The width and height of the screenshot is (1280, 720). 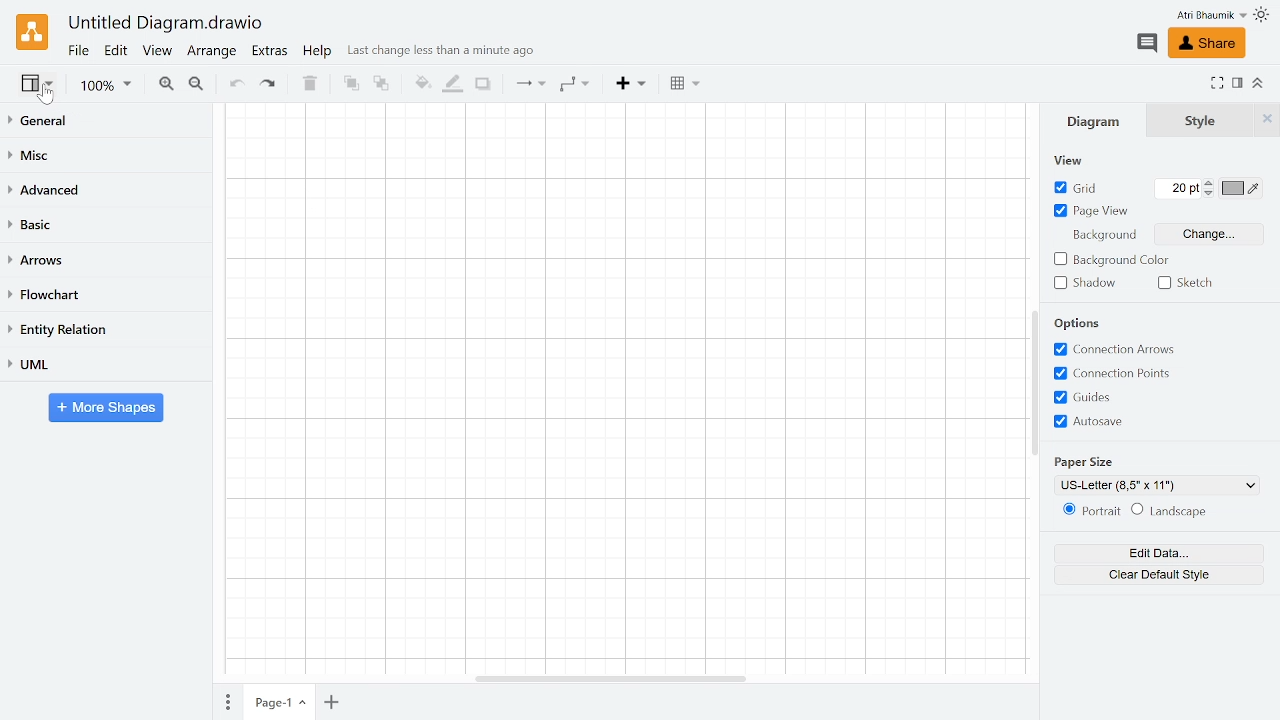 What do you see at coordinates (159, 51) in the screenshot?
I see `View` at bounding box center [159, 51].